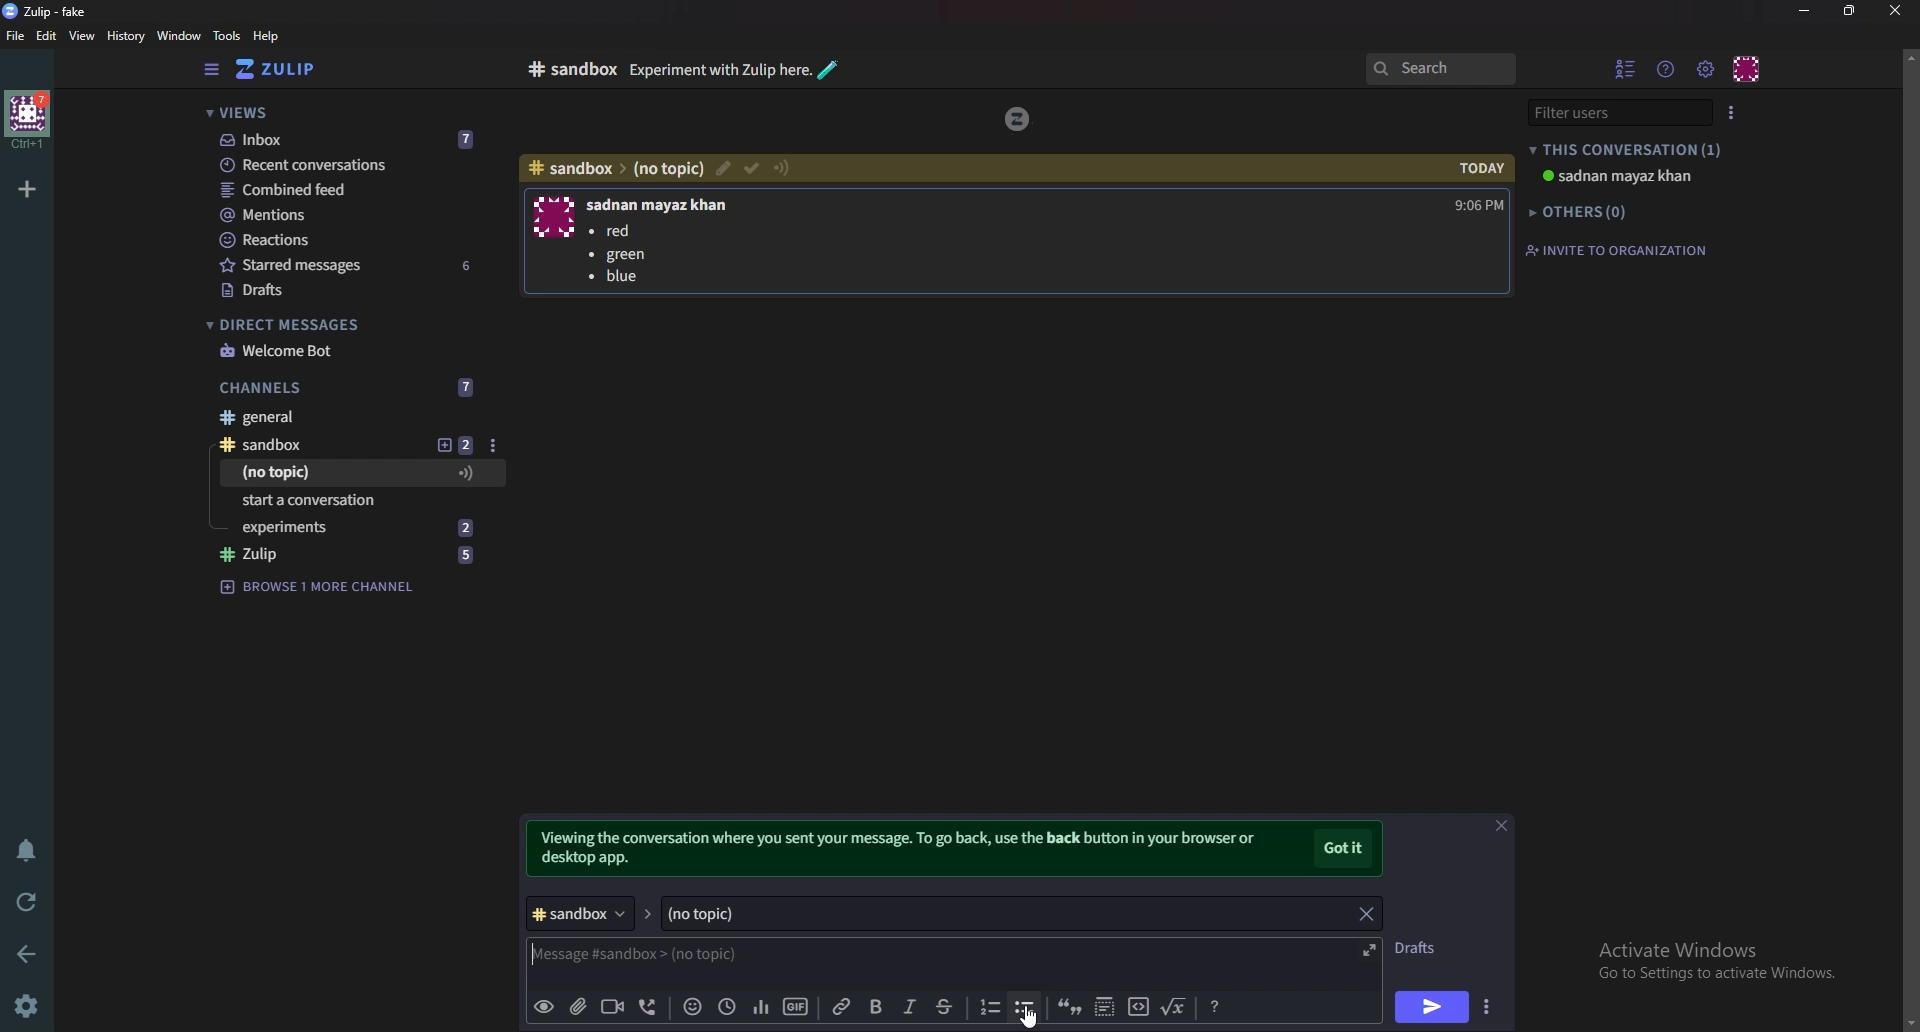 Image resolution: width=1920 pixels, height=1032 pixels. Describe the element at coordinates (611, 1005) in the screenshot. I see `Video call` at that location.